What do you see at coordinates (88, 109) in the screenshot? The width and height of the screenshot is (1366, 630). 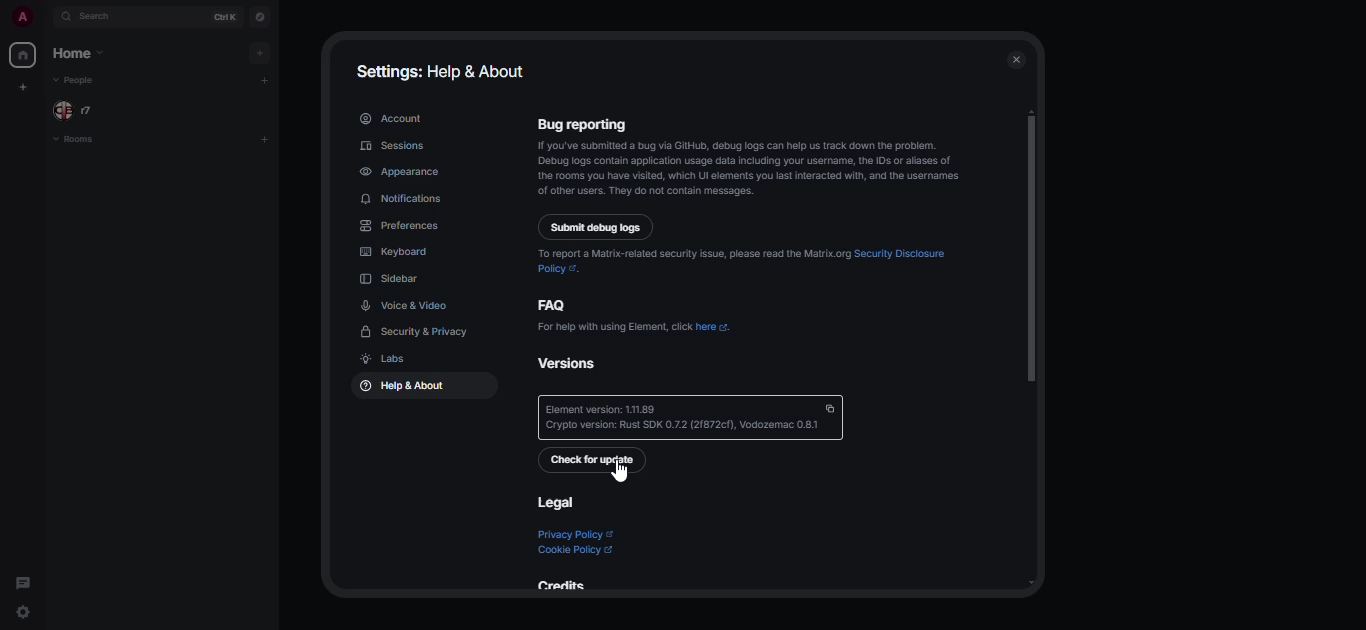 I see `people` at bounding box center [88, 109].